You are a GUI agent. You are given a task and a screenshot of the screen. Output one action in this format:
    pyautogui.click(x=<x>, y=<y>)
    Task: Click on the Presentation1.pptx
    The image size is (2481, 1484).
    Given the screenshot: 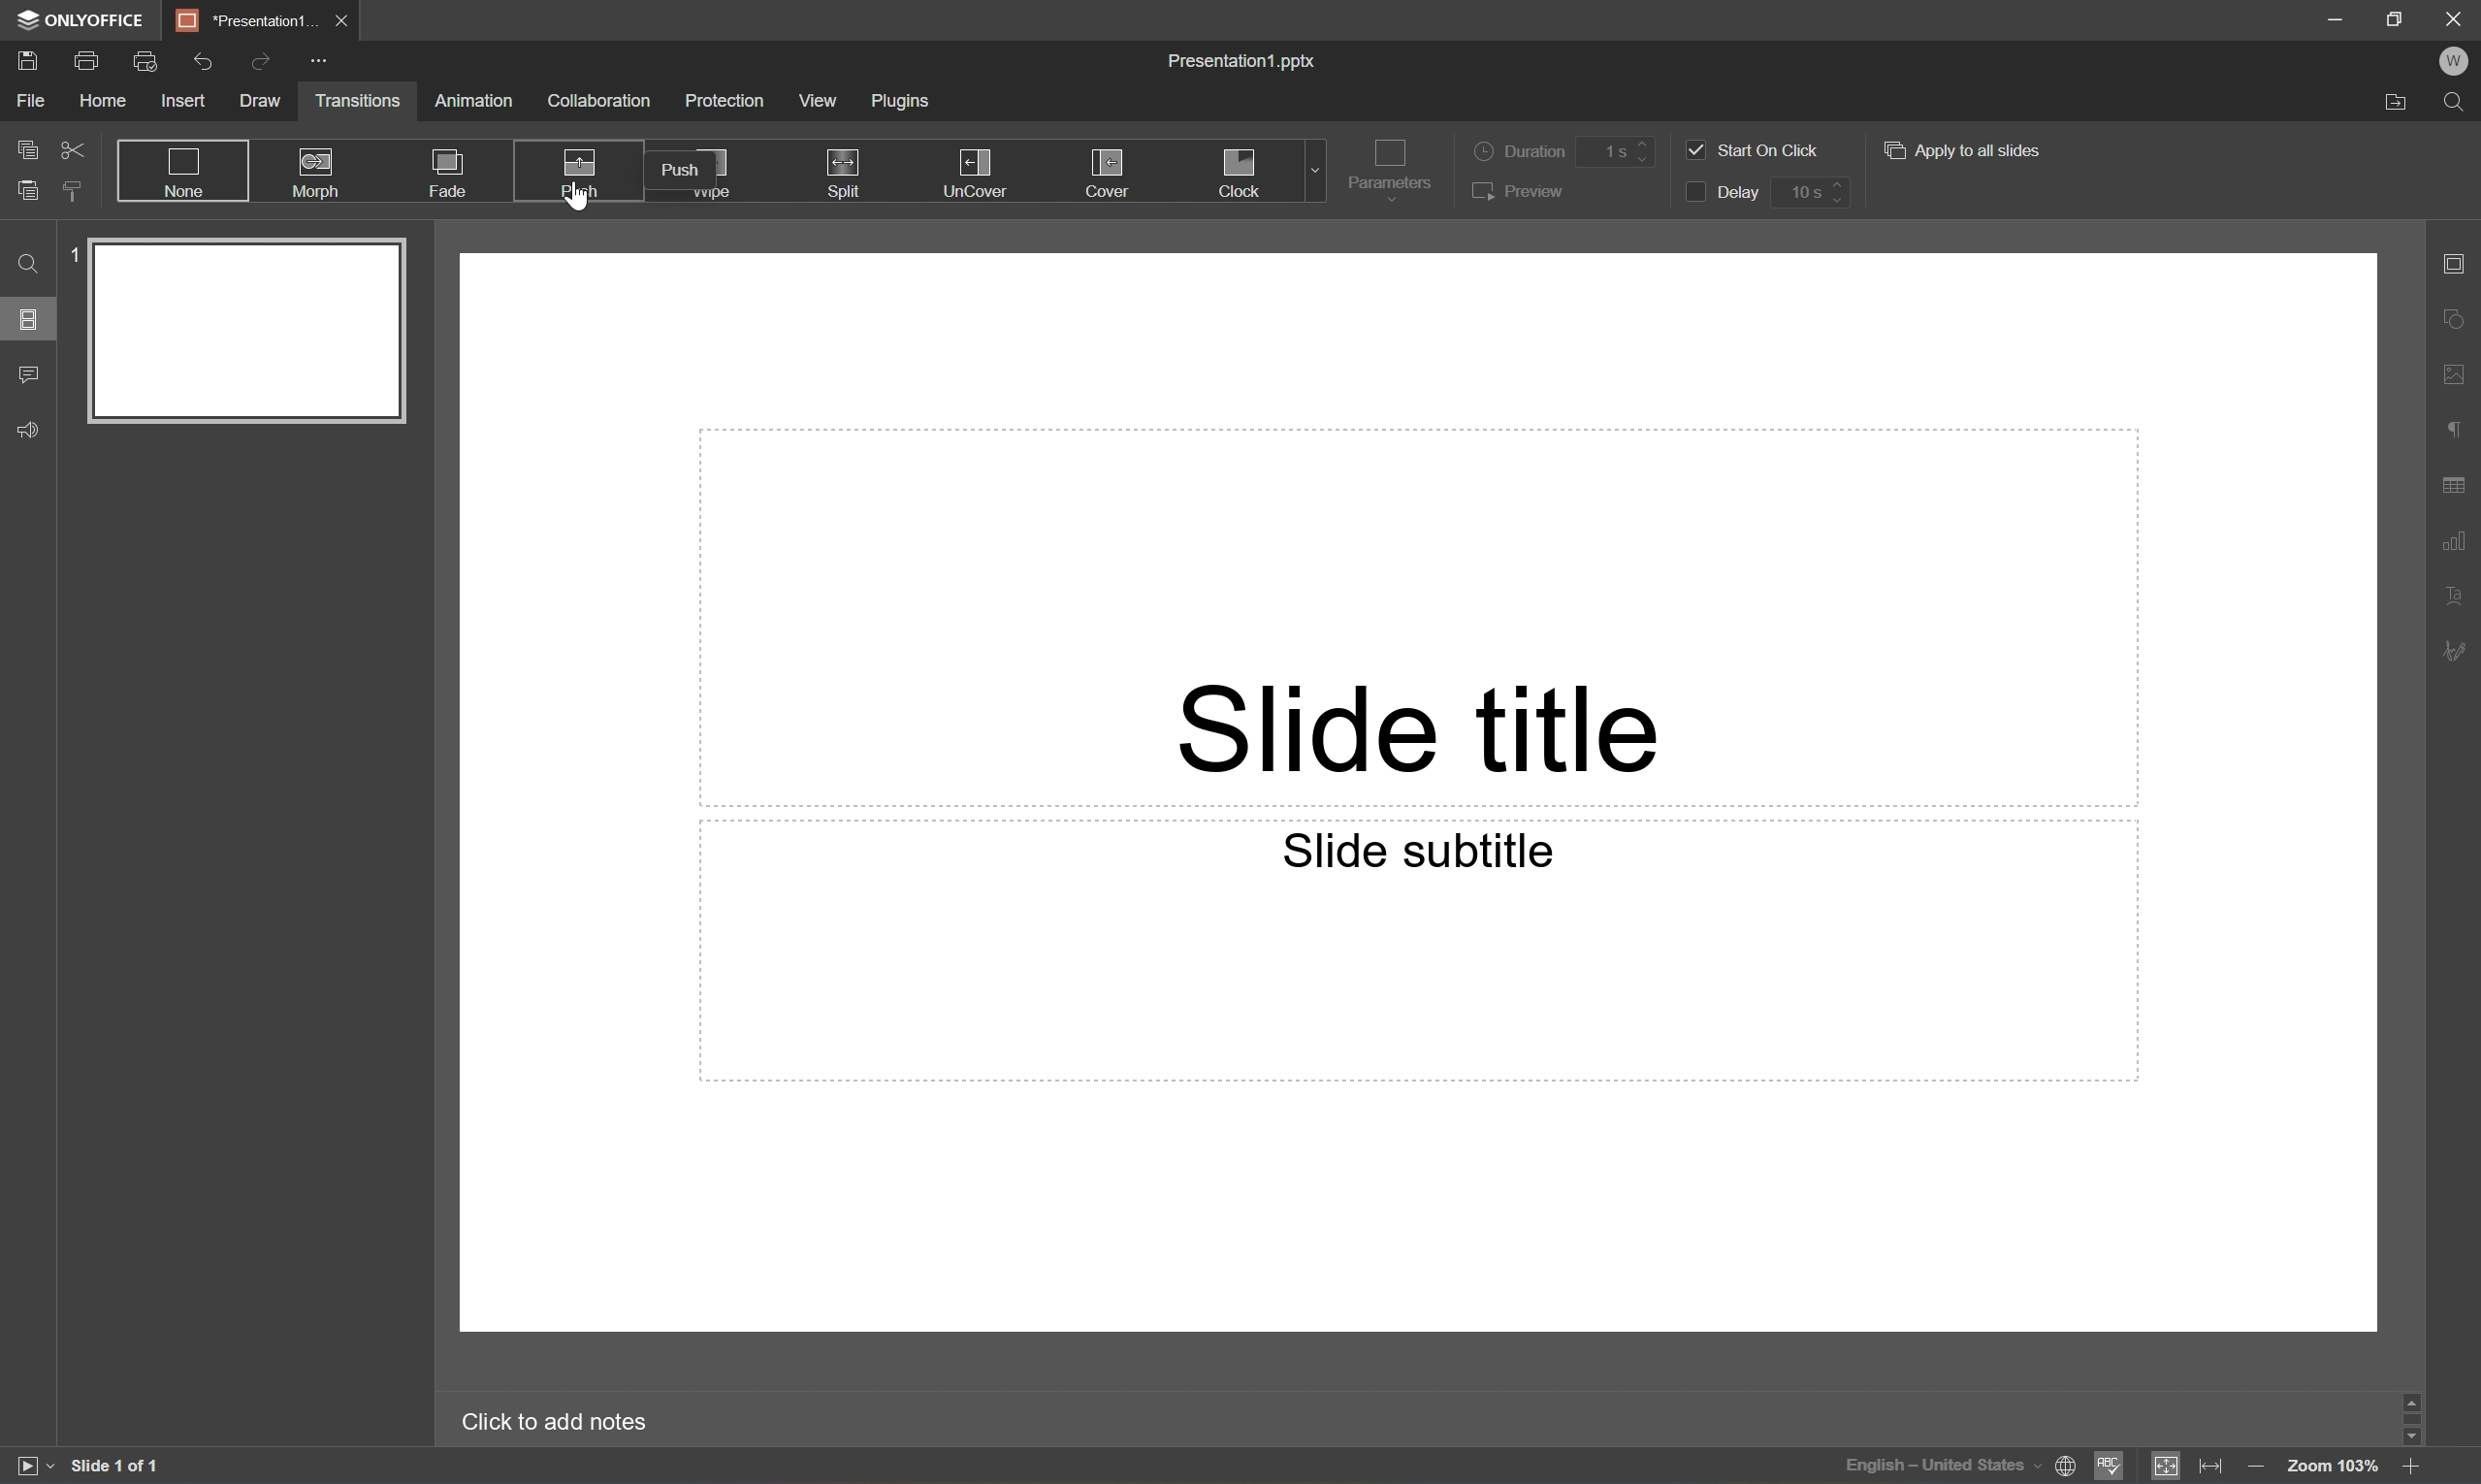 What is the action you would take?
    pyautogui.click(x=1241, y=60)
    